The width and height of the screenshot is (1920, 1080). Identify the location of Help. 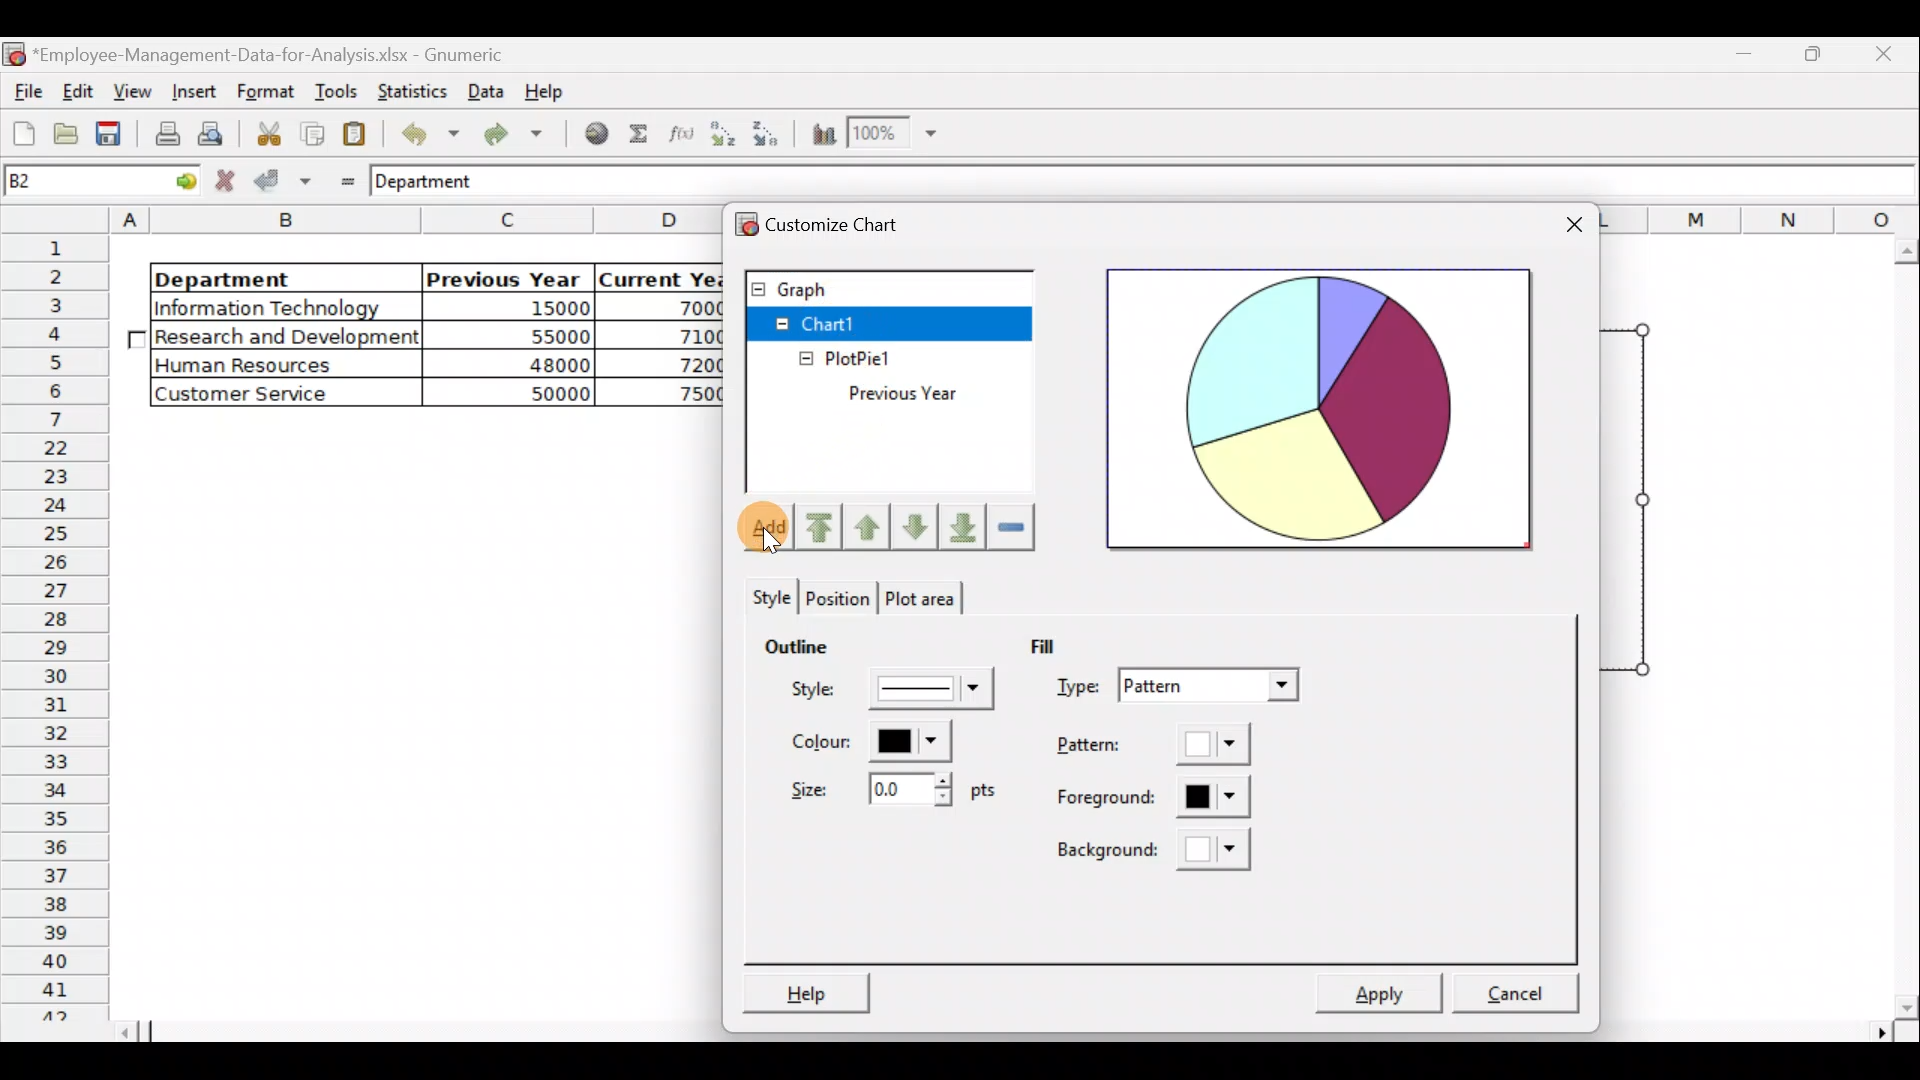
(548, 96).